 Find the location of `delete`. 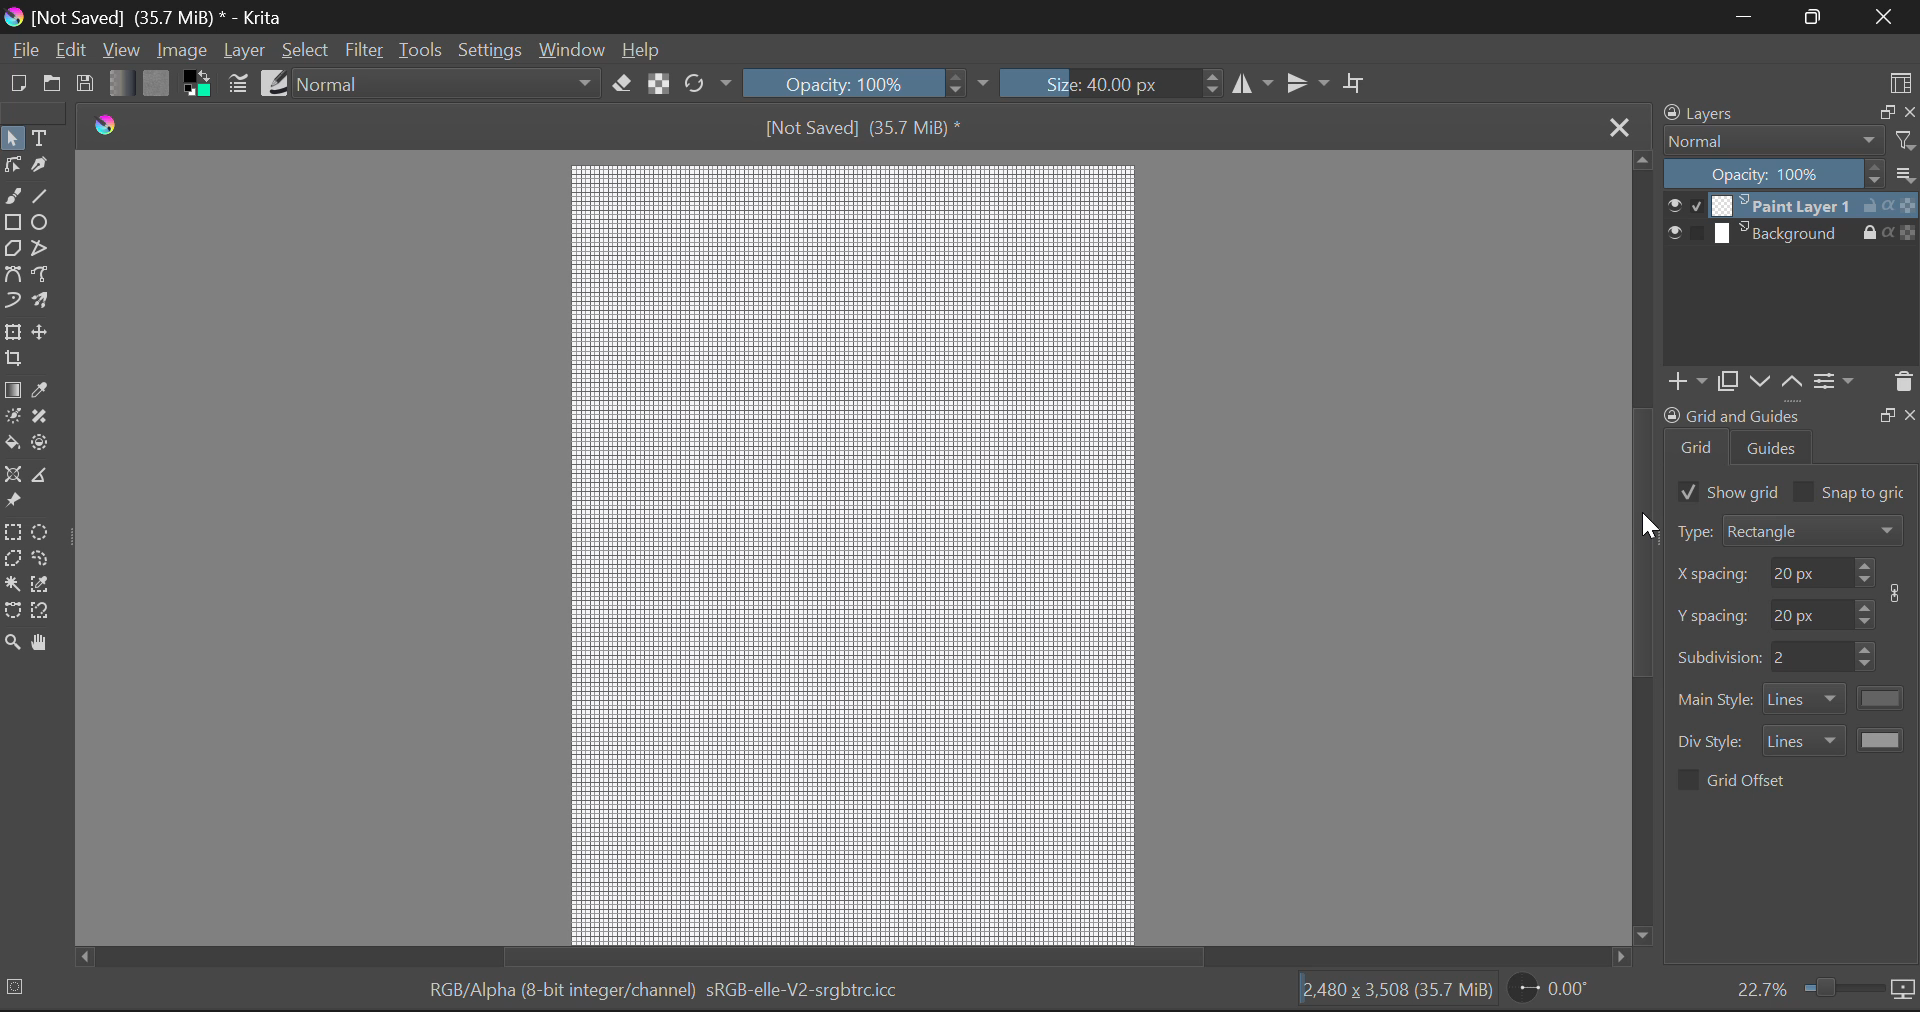

delete is located at coordinates (1902, 382).